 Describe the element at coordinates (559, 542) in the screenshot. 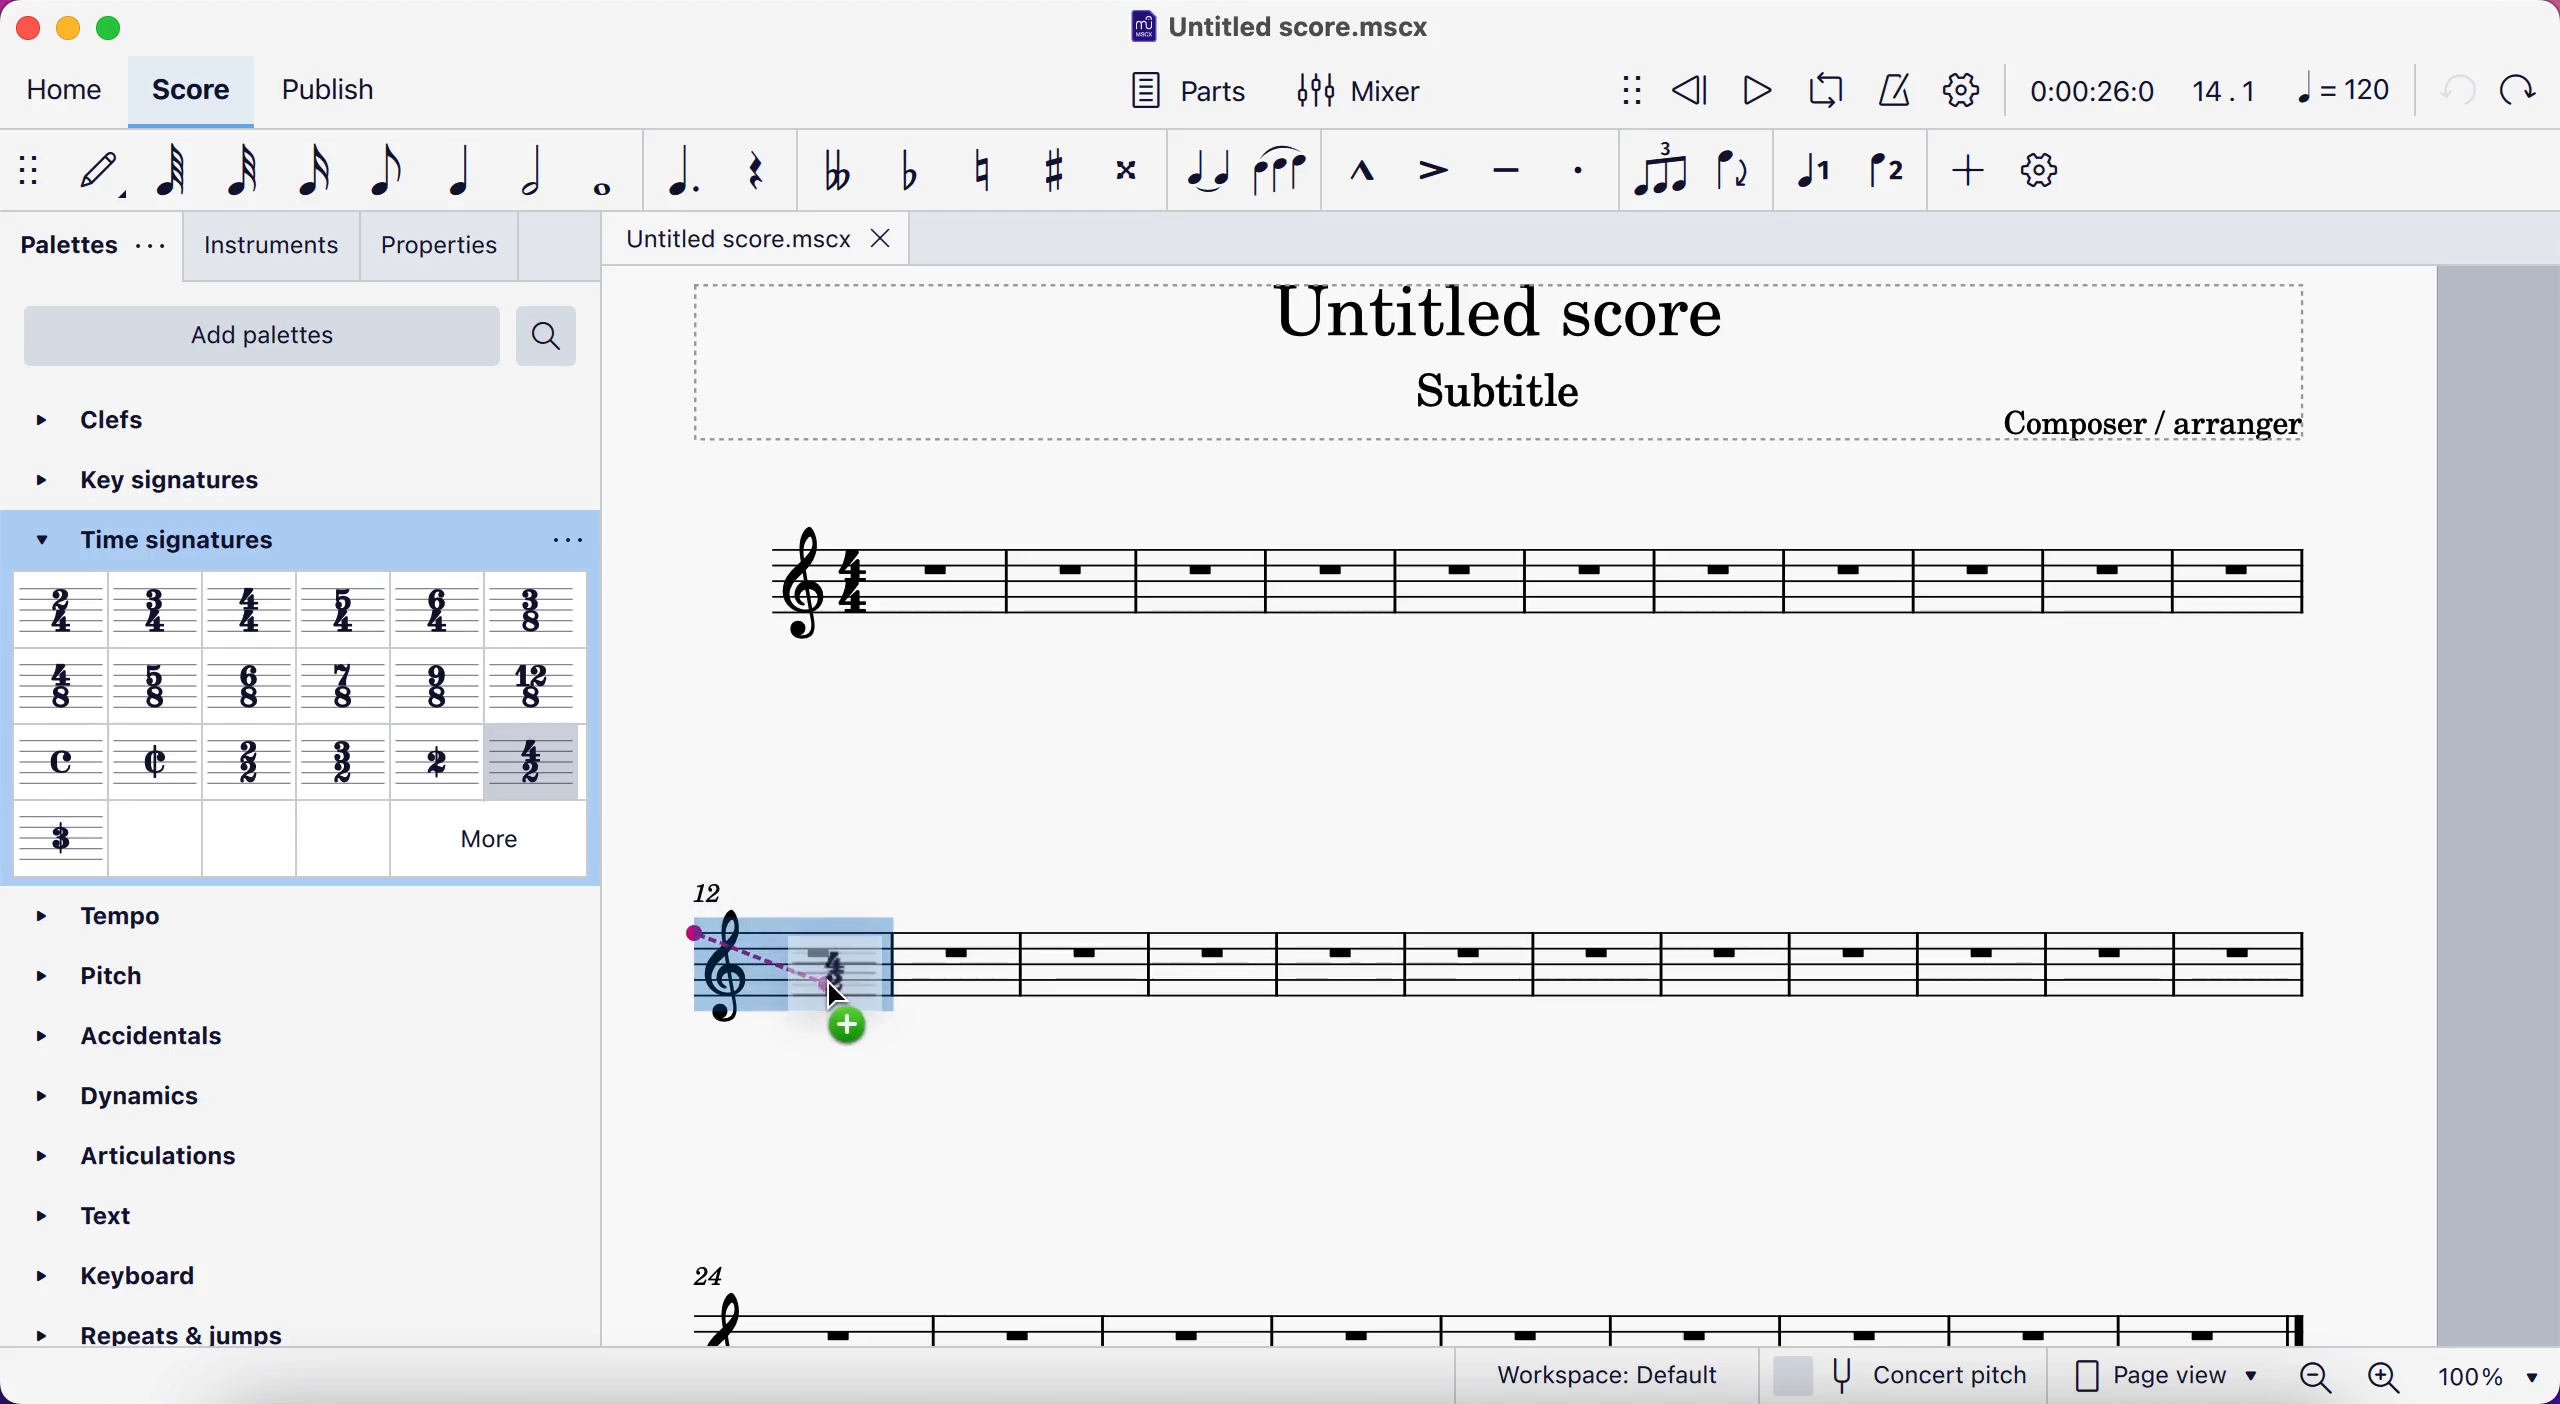

I see `options` at that location.